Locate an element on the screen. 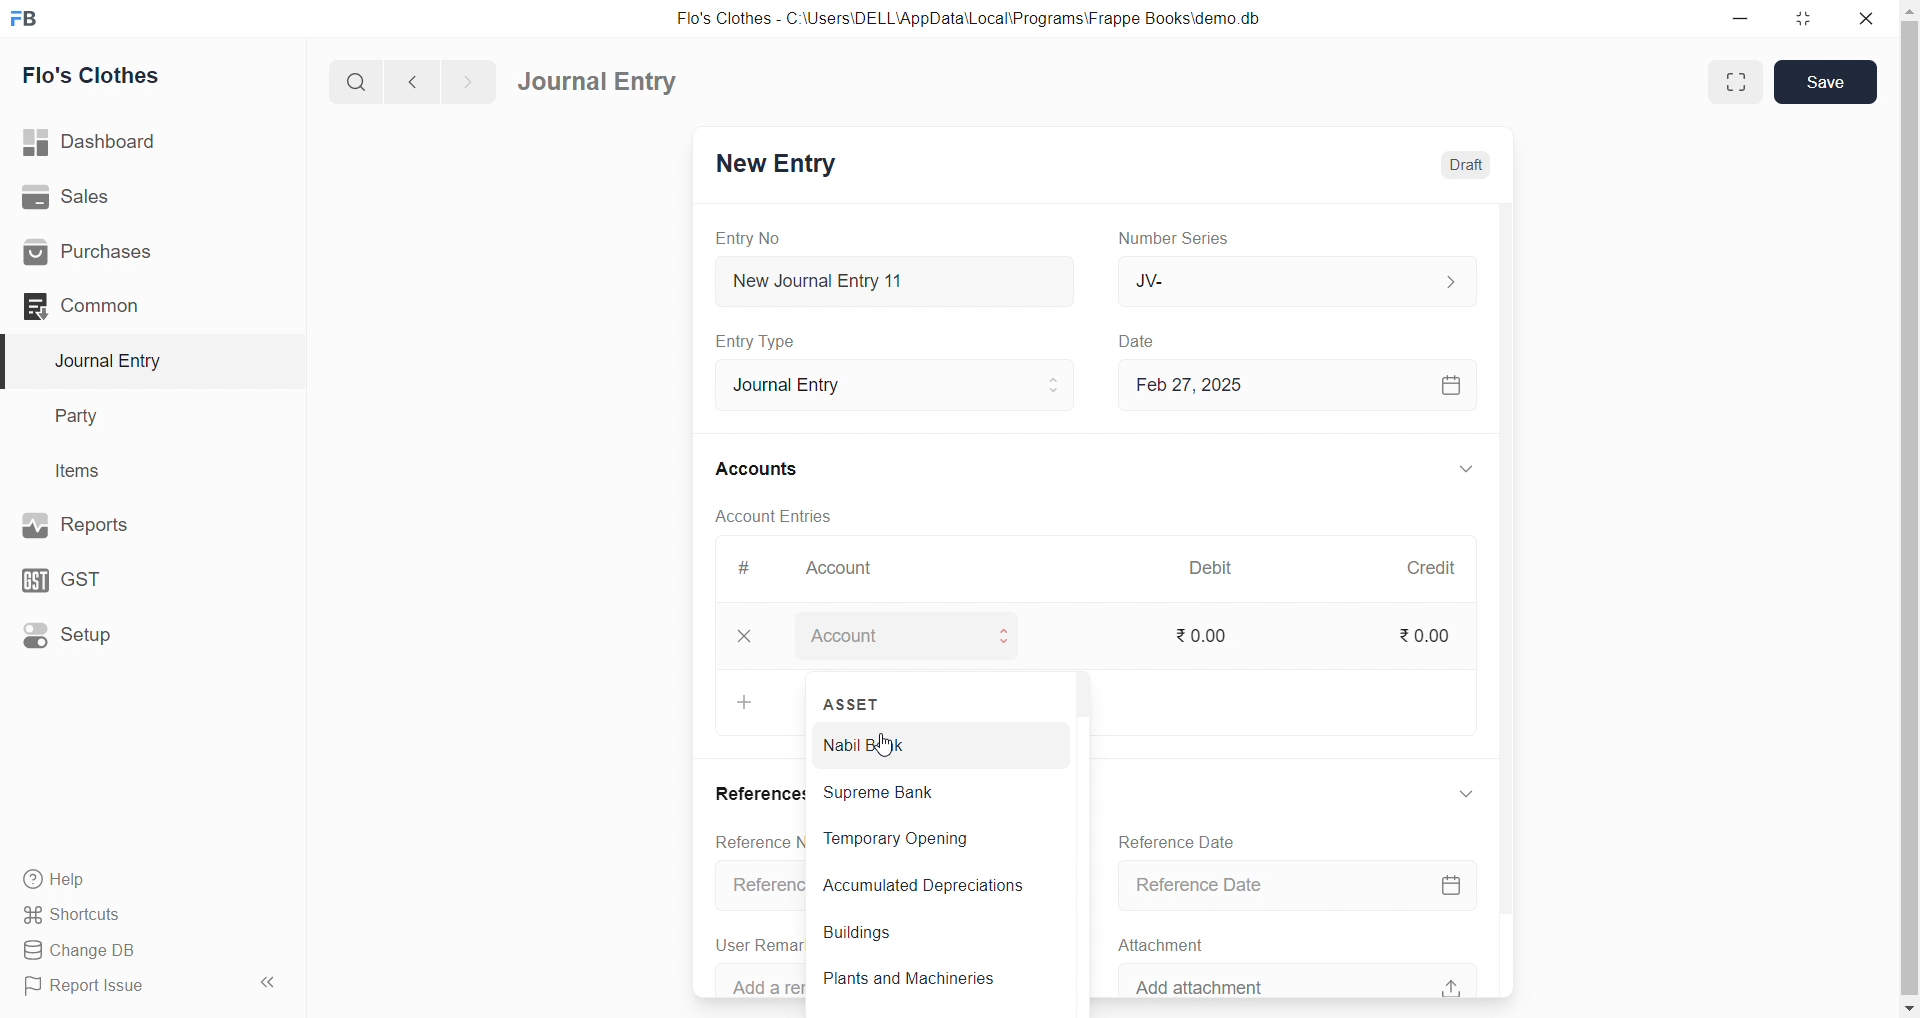  resize is located at coordinates (1801, 17).